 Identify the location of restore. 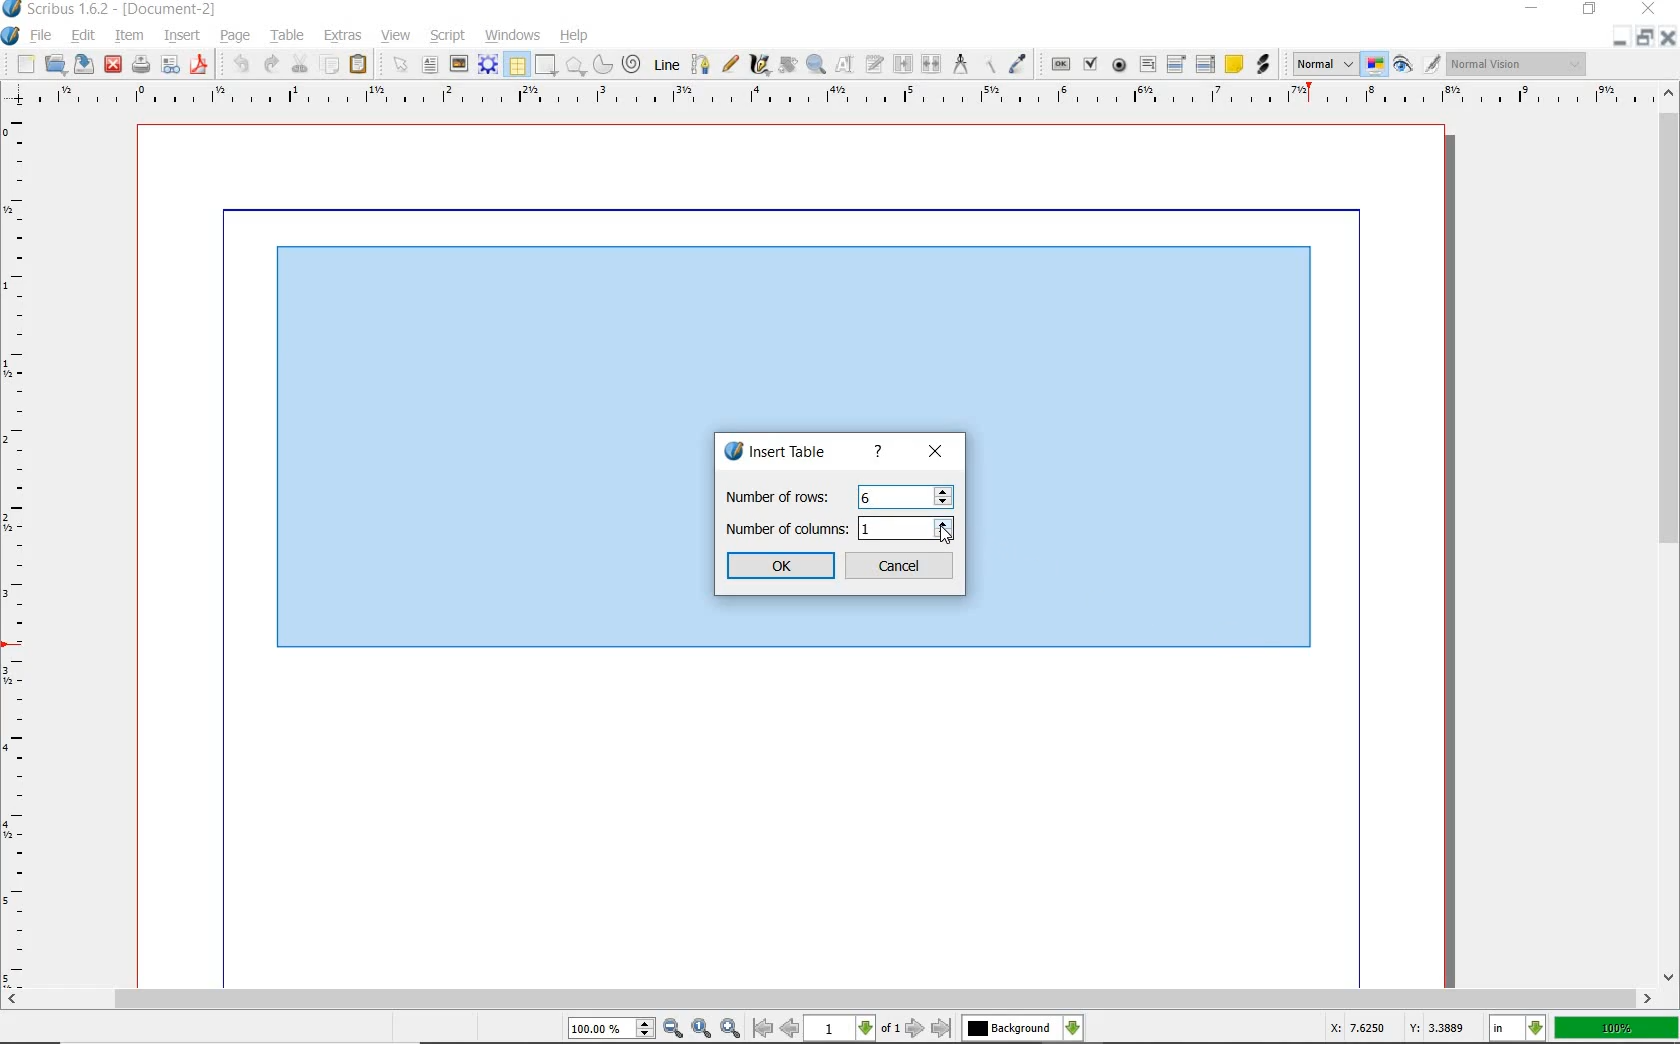
(1590, 10).